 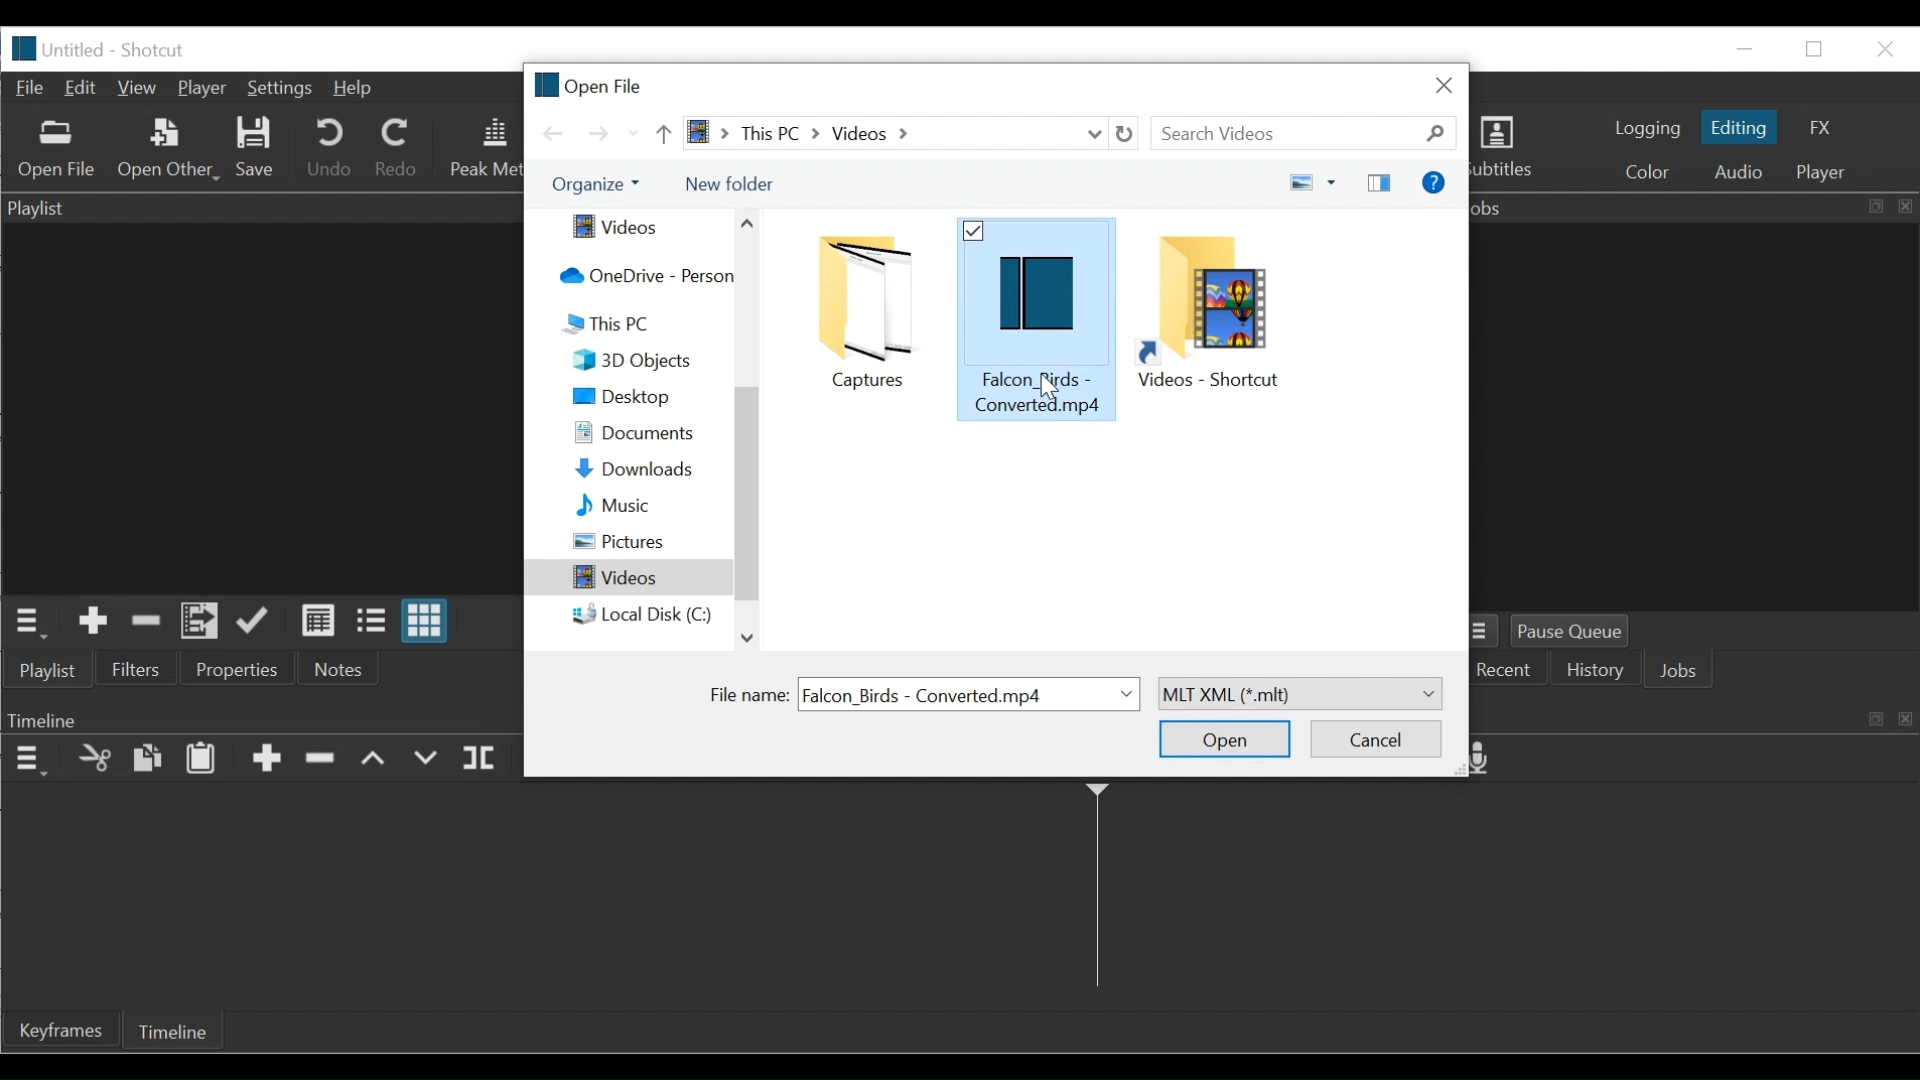 I want to click on Show the preview pane, so click(x=1382, y=182).